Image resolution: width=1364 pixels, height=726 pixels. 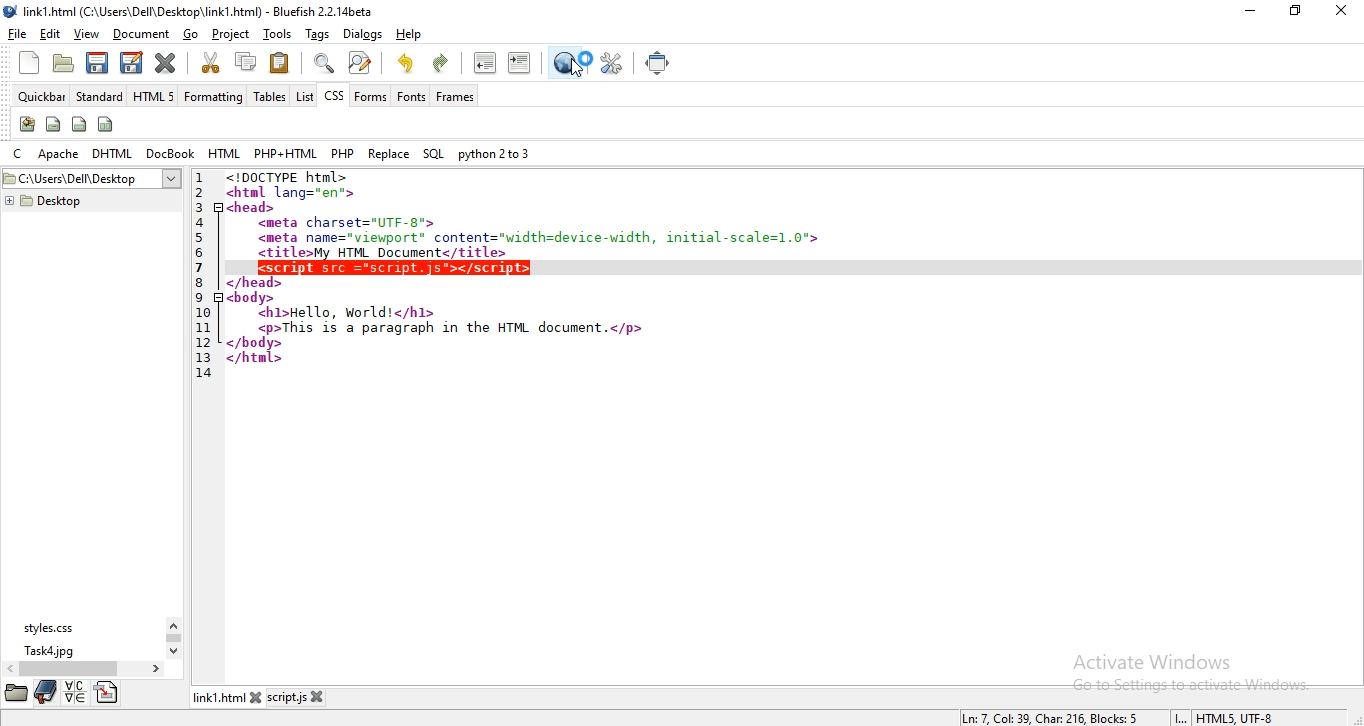 What do you see at coordinates (279, 35) in the screenshot?
I see `tools` at bounding box center [279, 35].